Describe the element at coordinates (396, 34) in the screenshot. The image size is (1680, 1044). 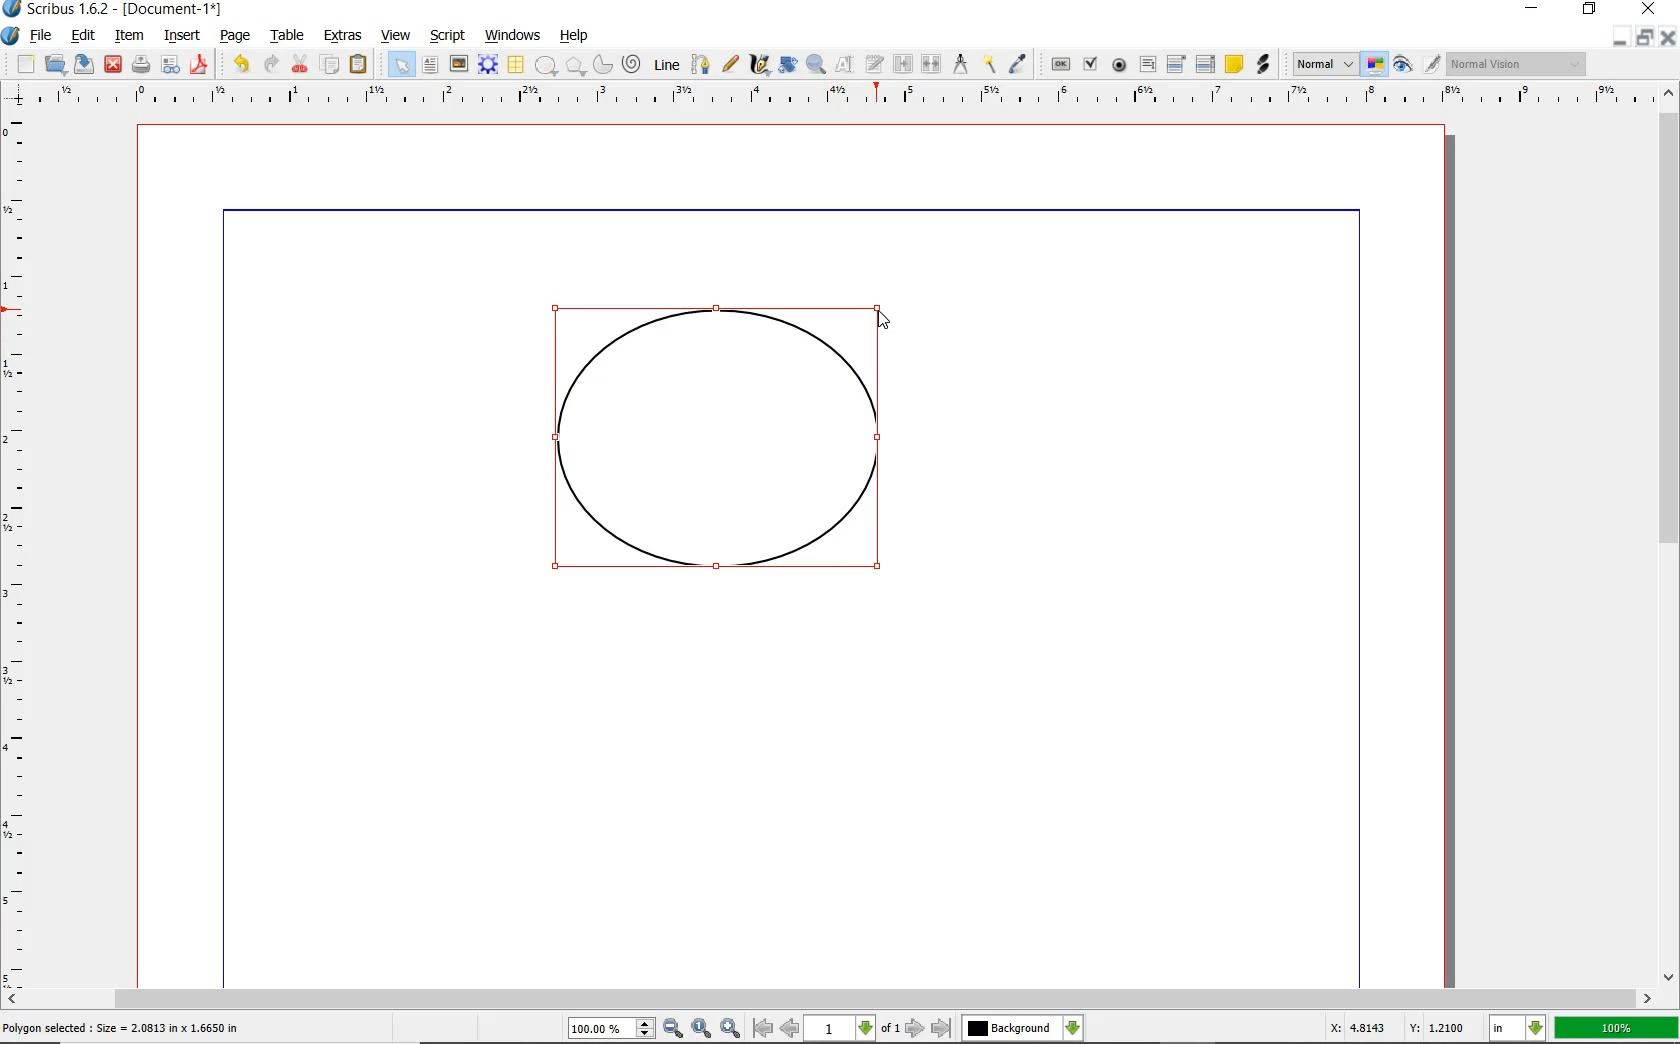
I see `VIEW` at that location.